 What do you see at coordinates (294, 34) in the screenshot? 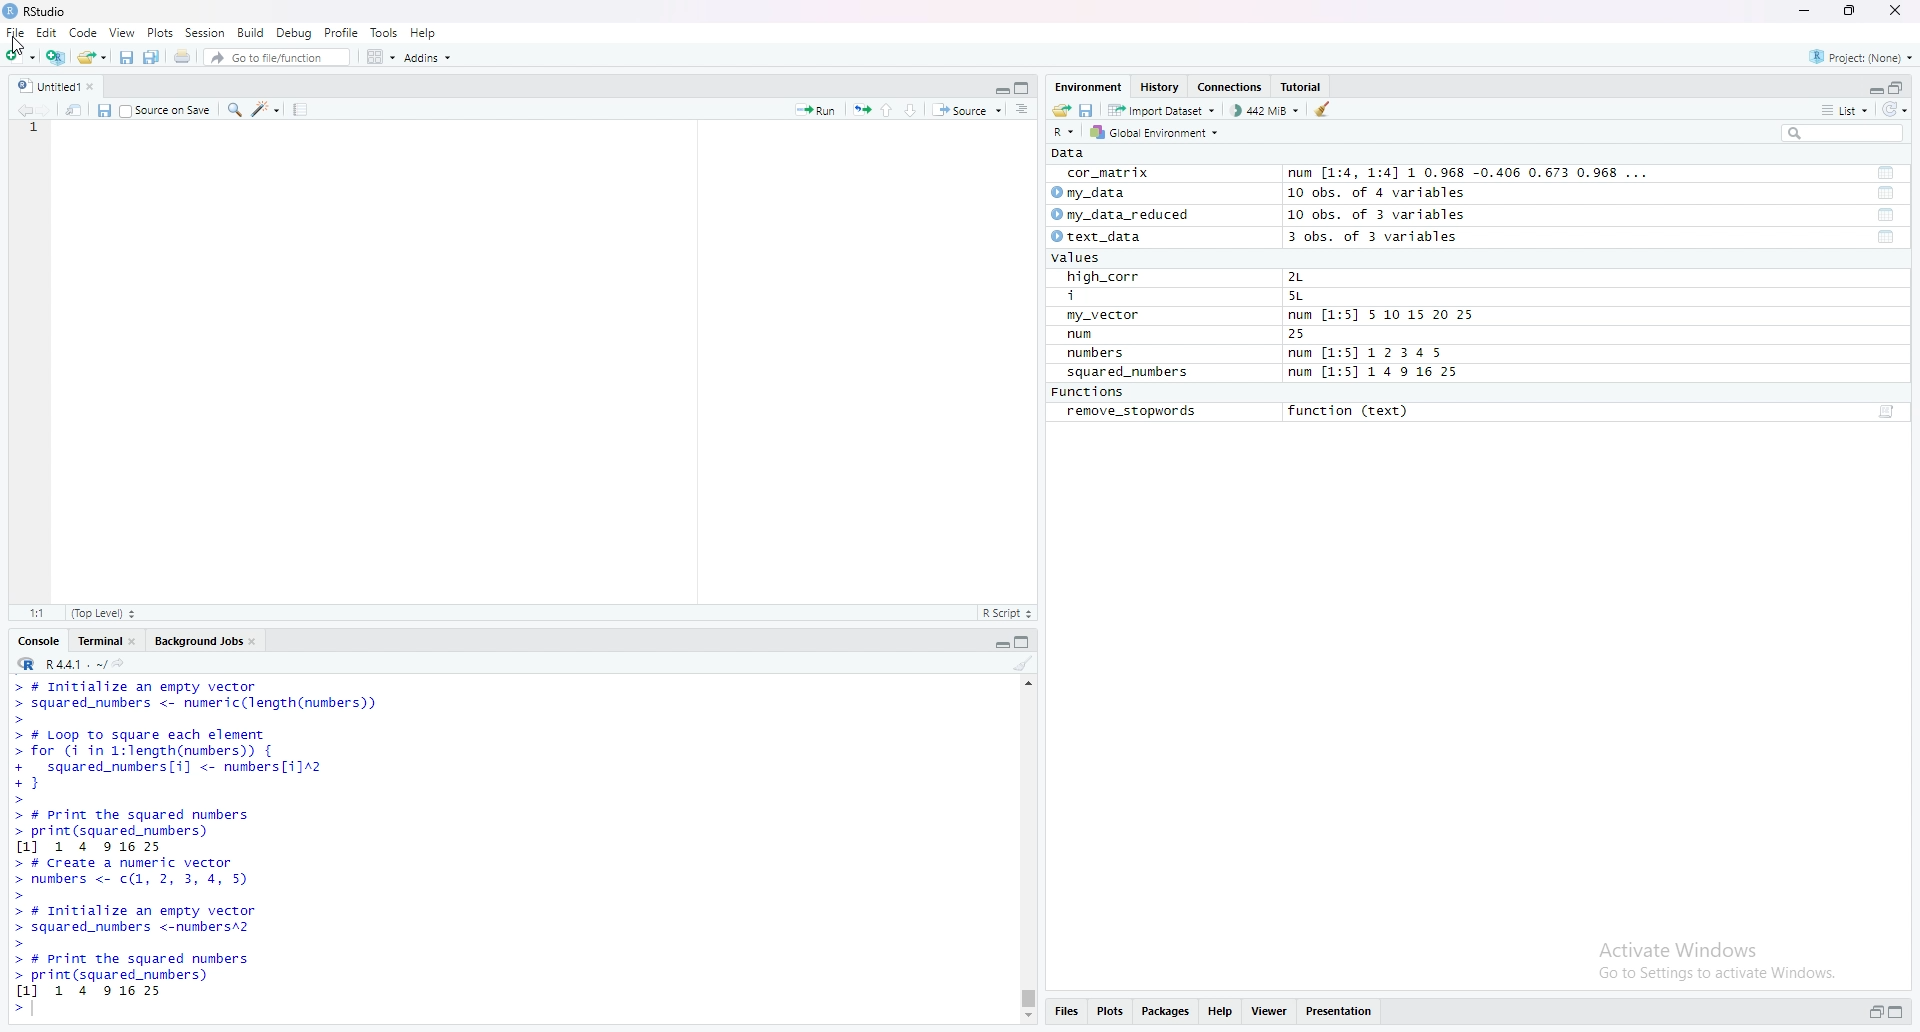
I see `Debug` at bounding box center [294, 34].